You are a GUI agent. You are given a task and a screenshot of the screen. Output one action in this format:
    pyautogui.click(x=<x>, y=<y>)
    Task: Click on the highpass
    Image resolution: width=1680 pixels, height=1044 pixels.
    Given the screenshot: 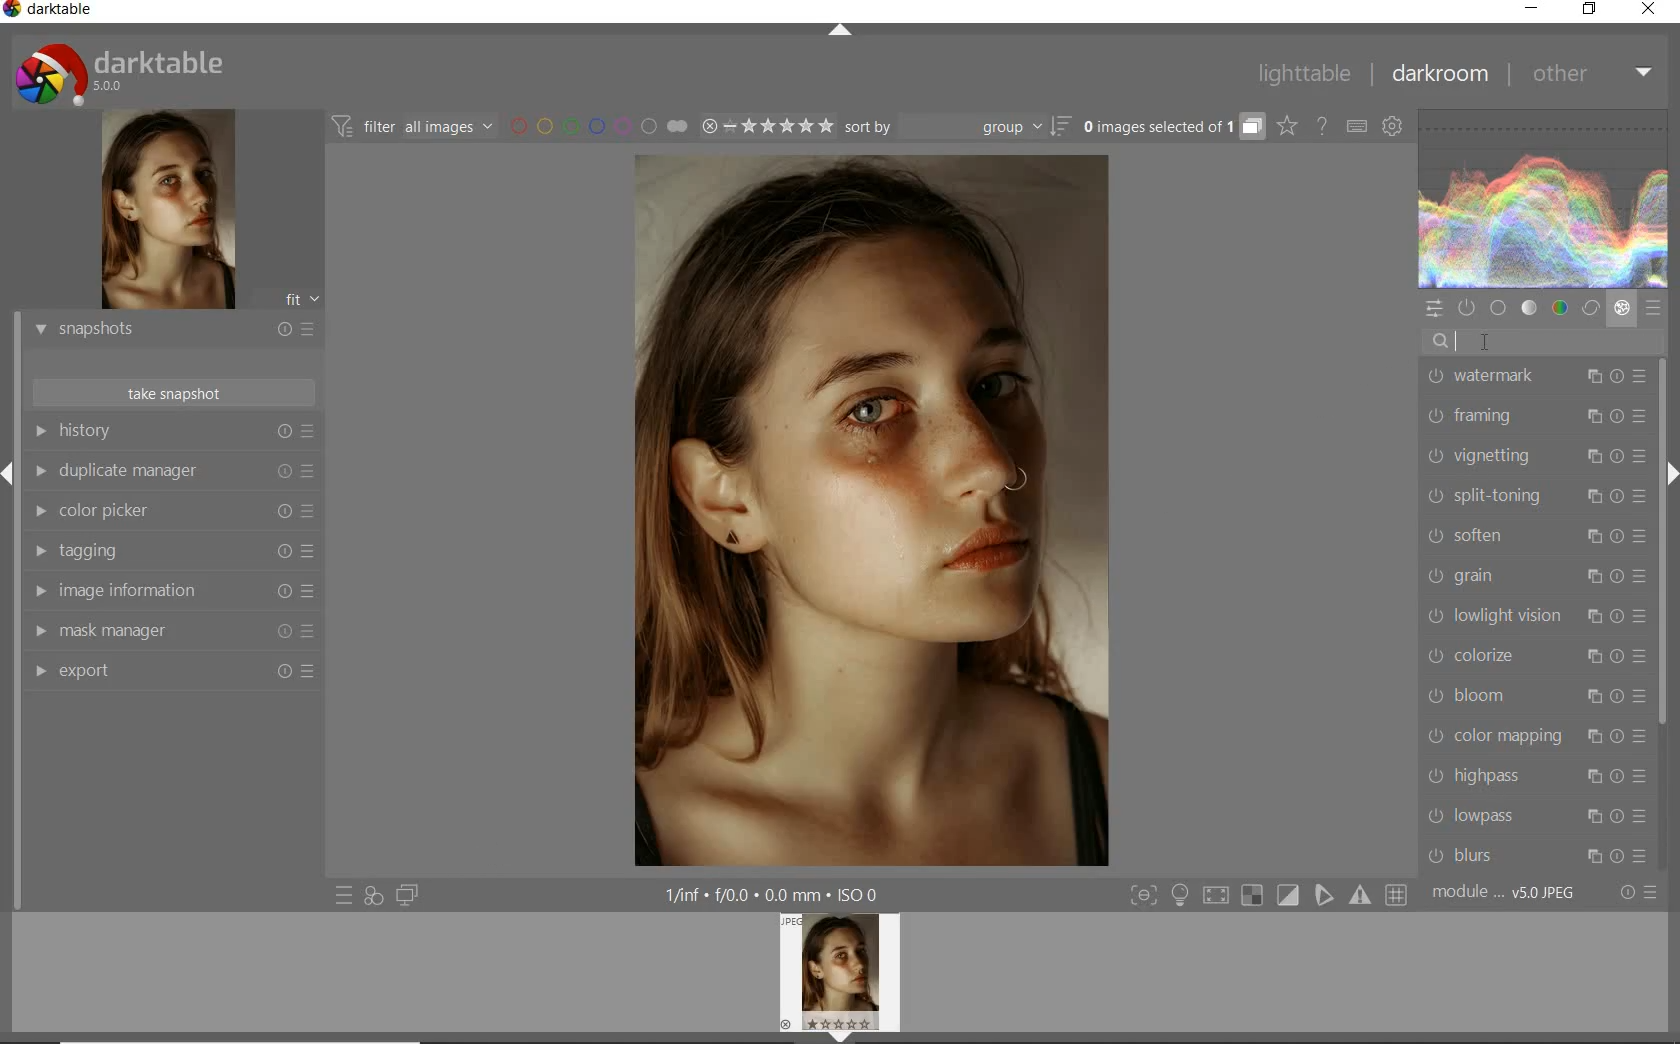 What is the action you would take?
    pyautogui.click(x=1537, y=776)
    